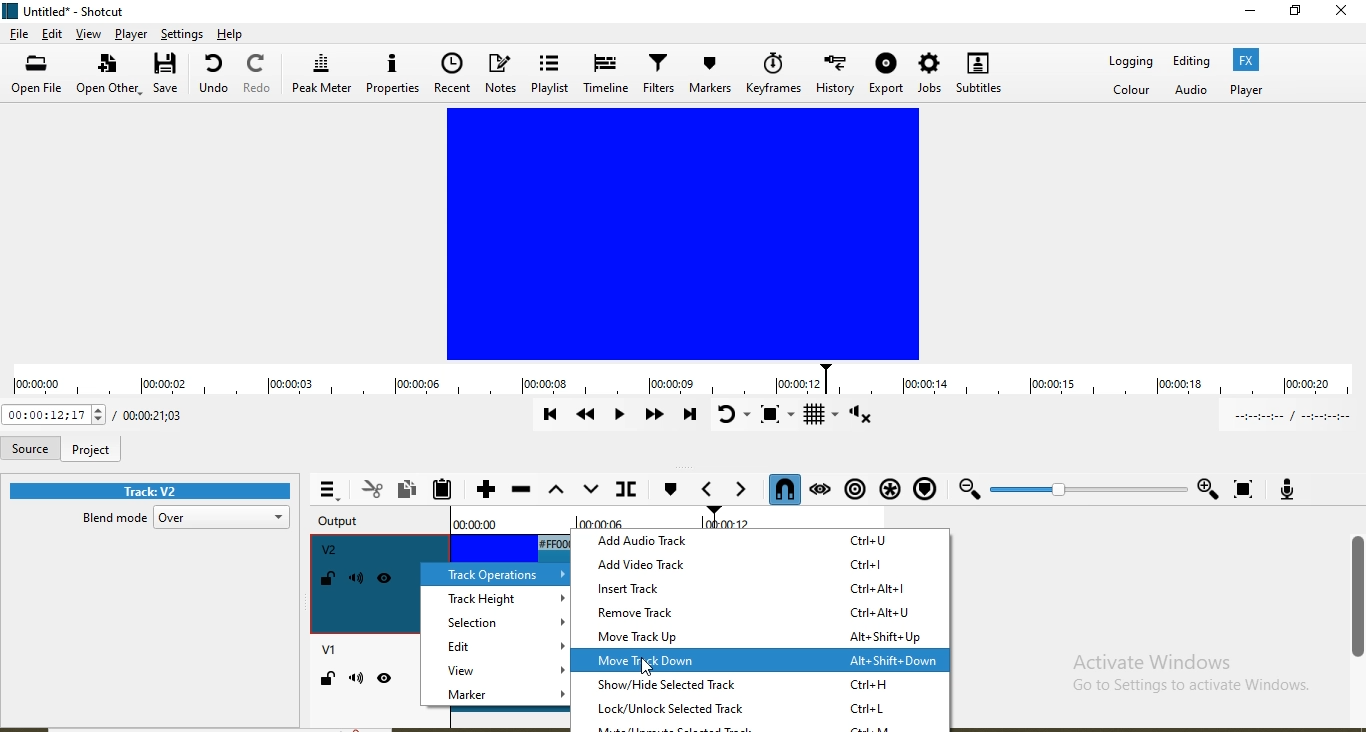  I want to click on Ripple markers, so click(930, 489).